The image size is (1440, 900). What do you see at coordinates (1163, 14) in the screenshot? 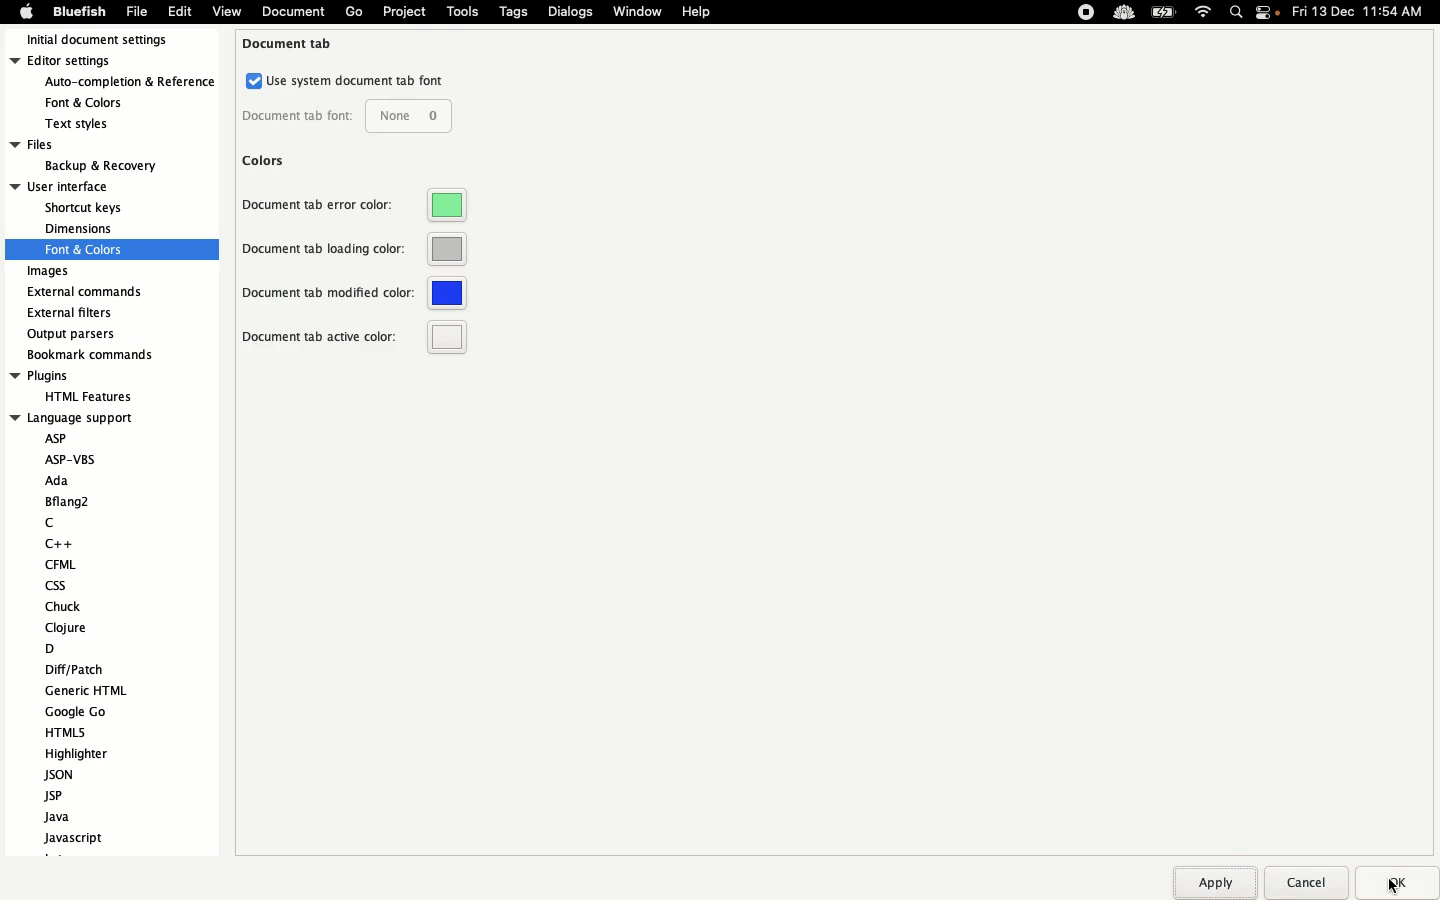
I see `Charge` at bounding box center [1163, 14].